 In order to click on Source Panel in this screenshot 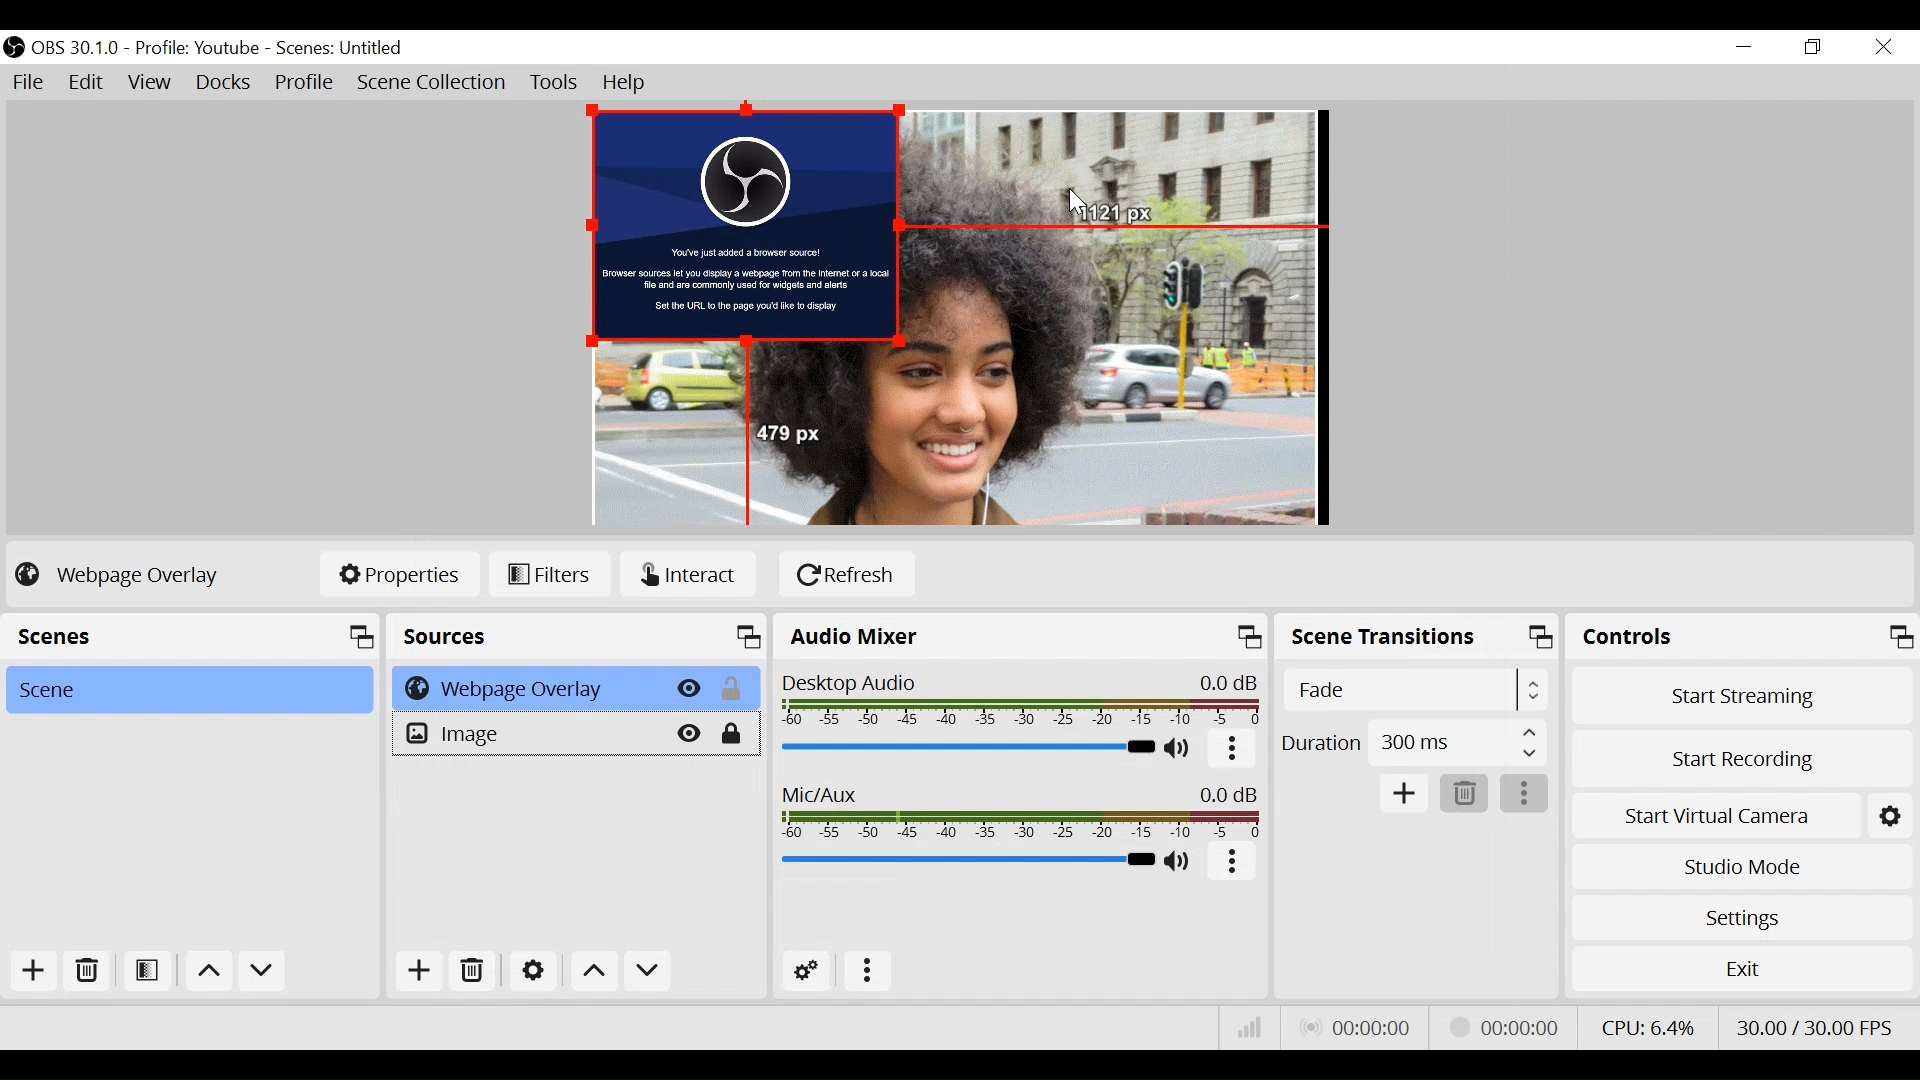, I will do `click(577, 638)`.